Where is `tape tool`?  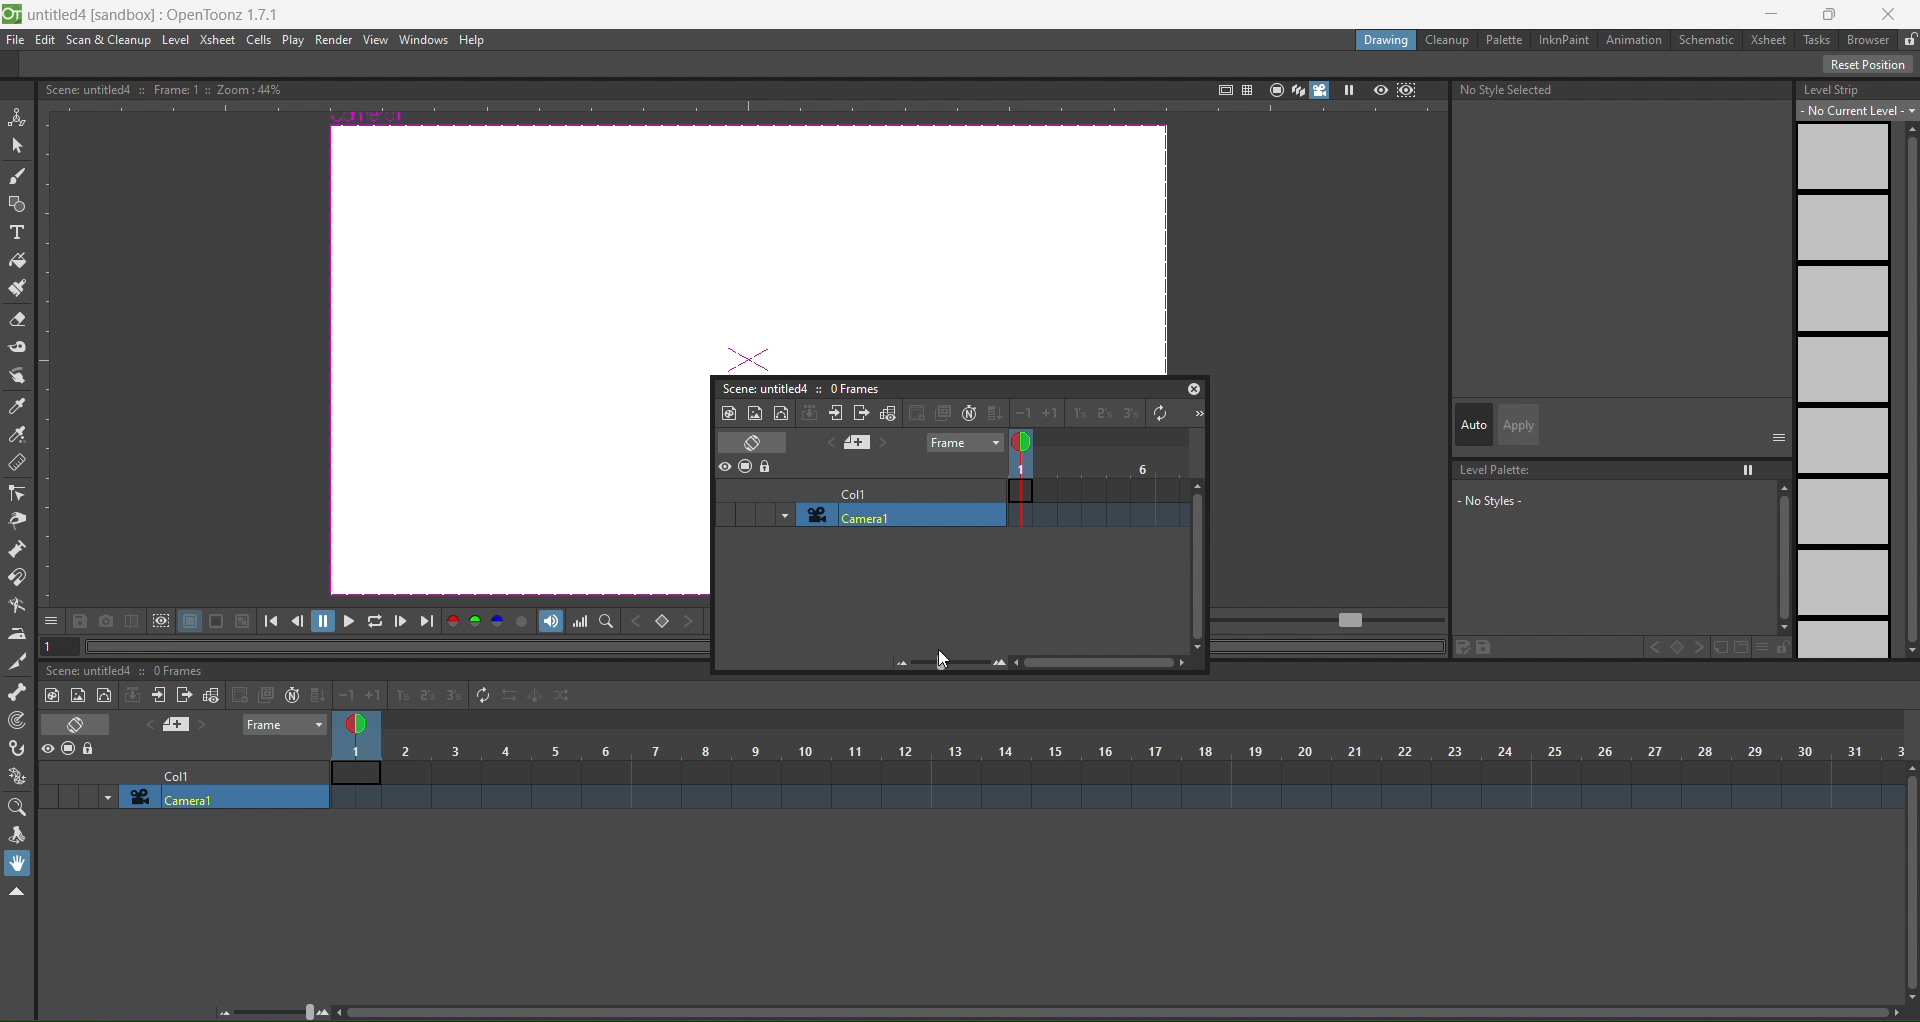
tape tool is located at coordinates (18, 346).